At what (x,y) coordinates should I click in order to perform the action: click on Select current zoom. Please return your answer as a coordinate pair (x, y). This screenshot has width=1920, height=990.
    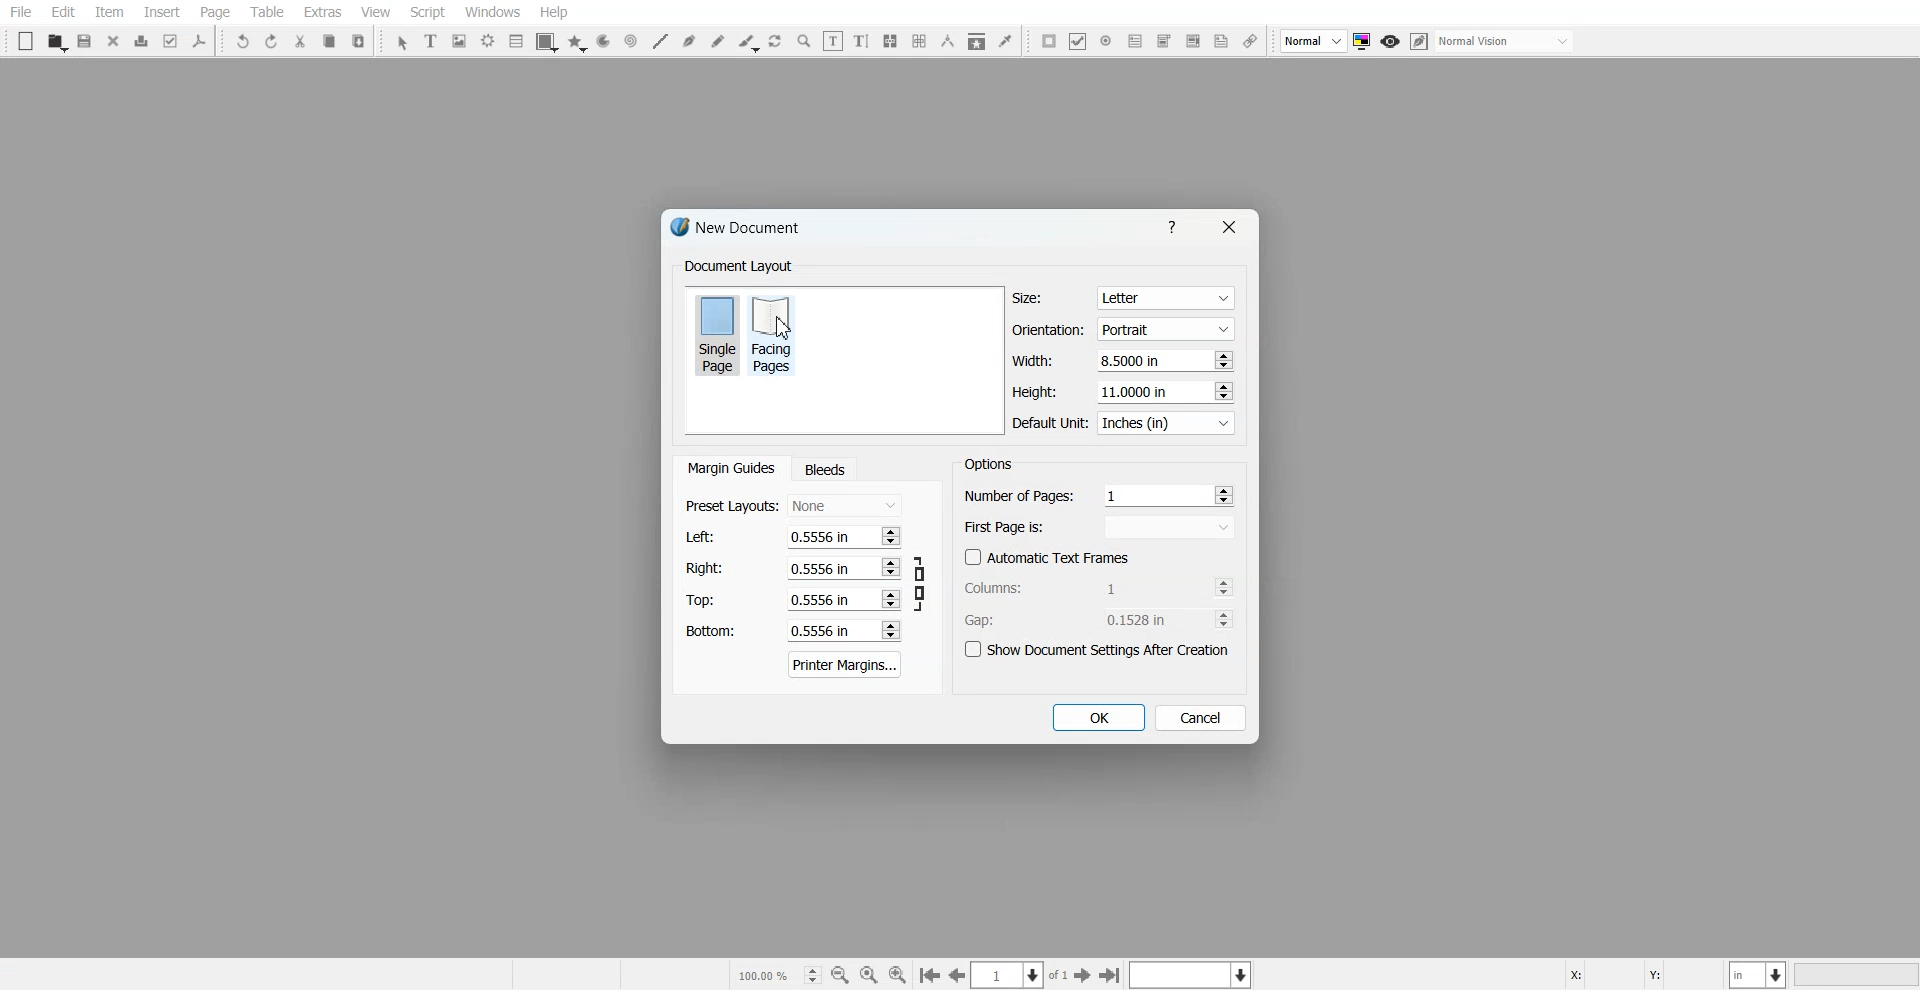
    Looking at the image, I should click on (777, 974).